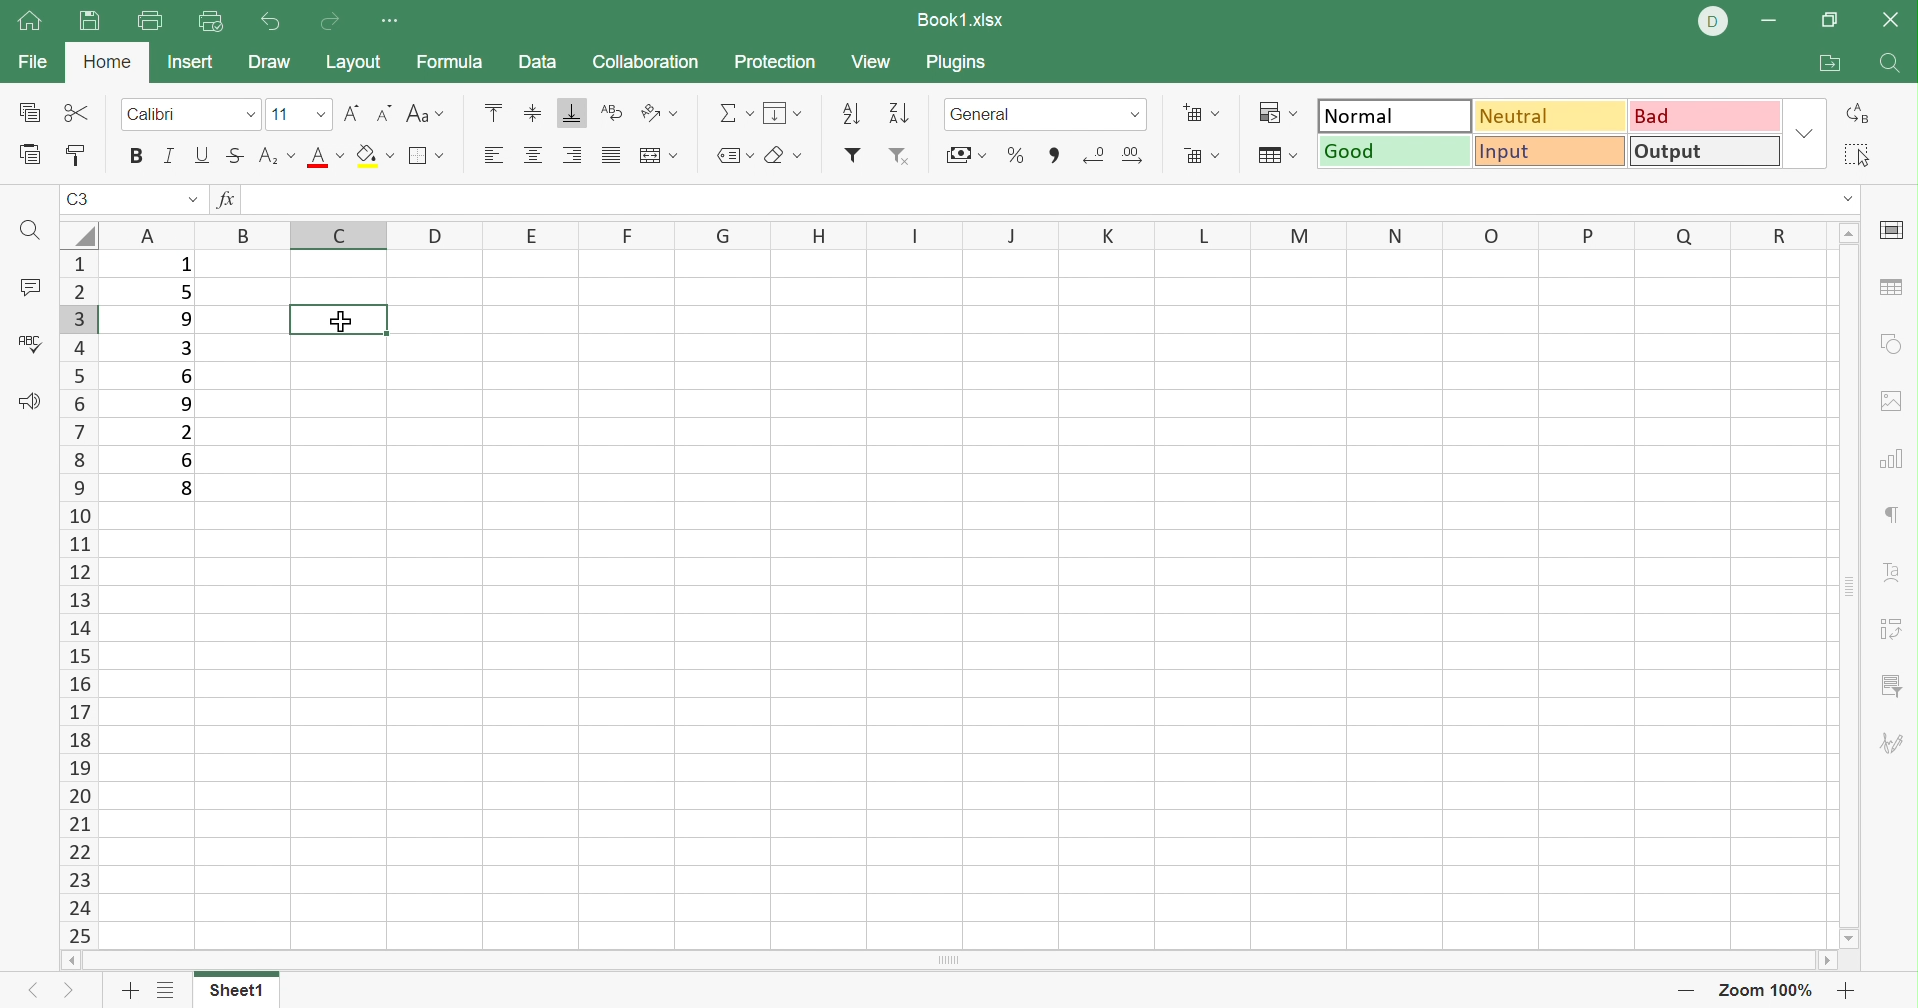 The width and height of the screenshot is (1918, 1008). I want to click on Zoom 100%, so click(1763, 989).